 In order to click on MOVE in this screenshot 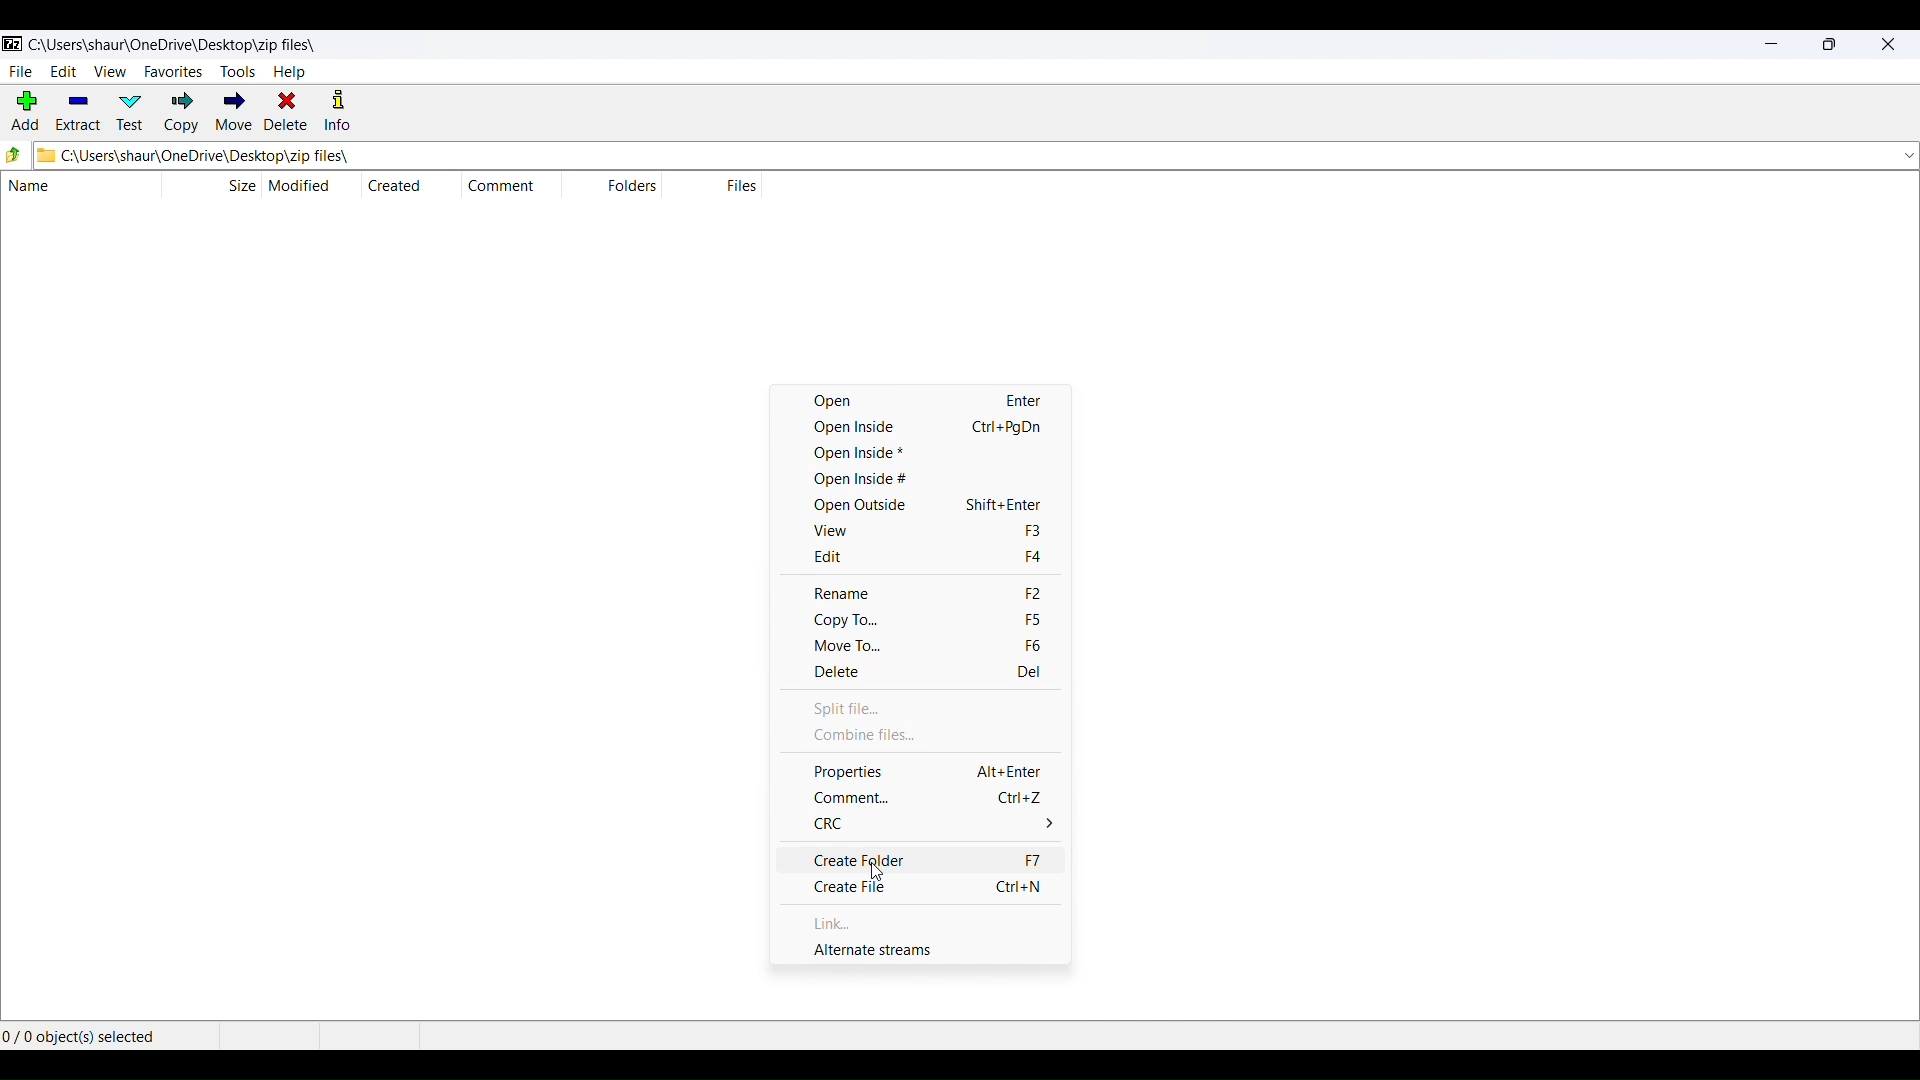, I will do `click(232, 114)`.